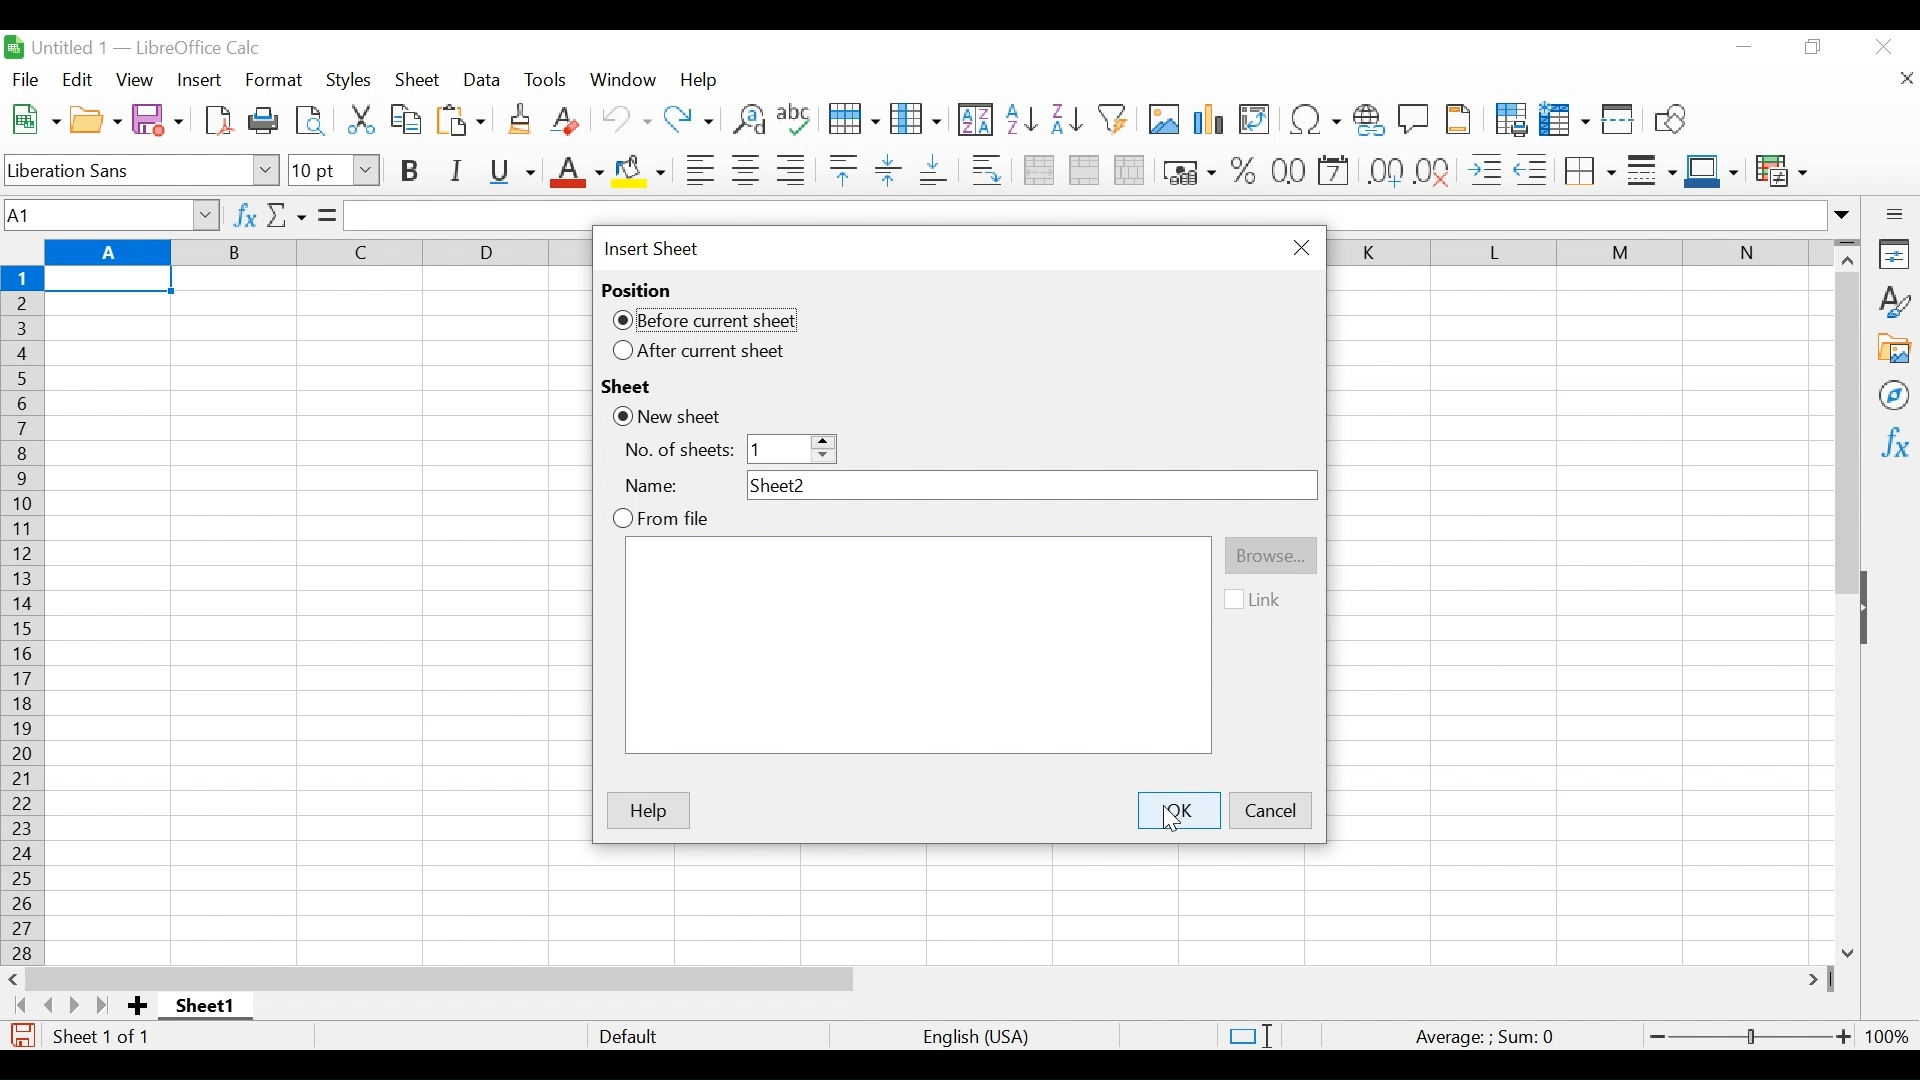 This screenshot has height=1080, width=1920. Describe the element at coordinates (887, 171) in the screenshot. I see `Center Vertically` at that location.